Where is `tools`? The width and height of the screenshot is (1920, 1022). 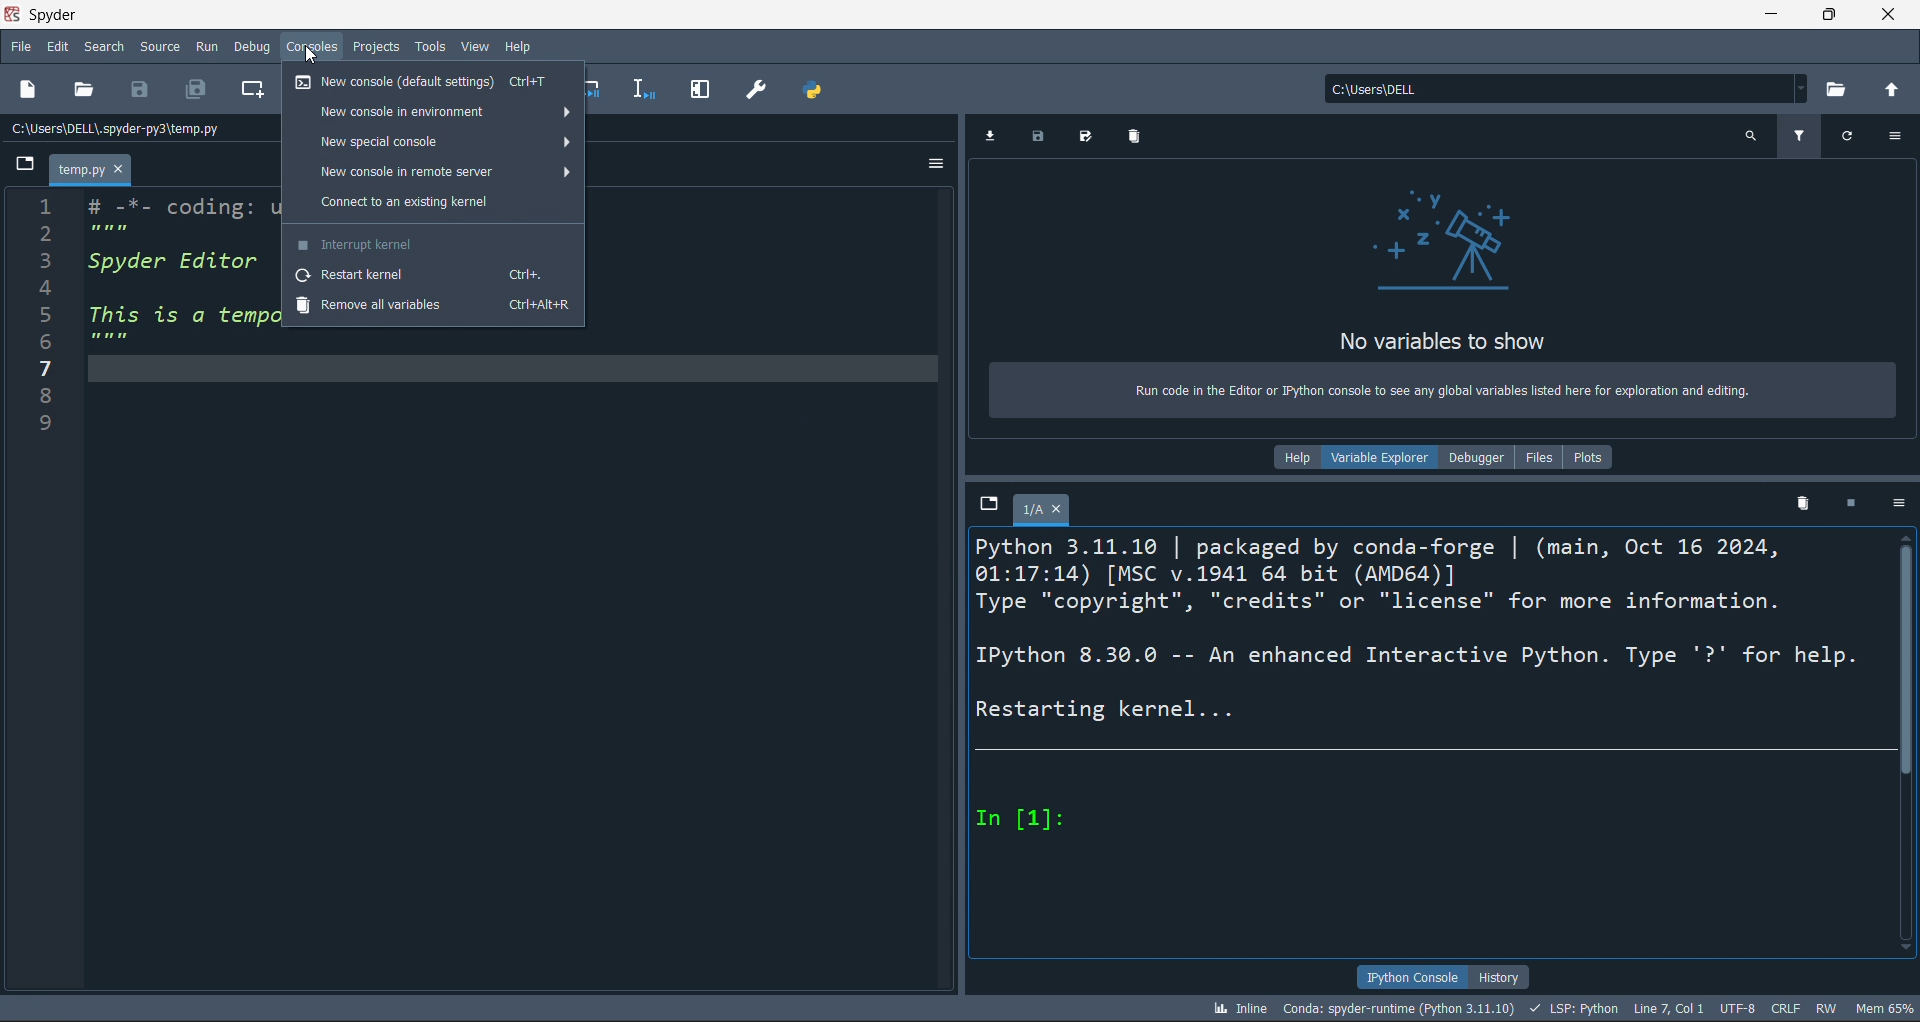
tools is located at coordinates (429, 46).